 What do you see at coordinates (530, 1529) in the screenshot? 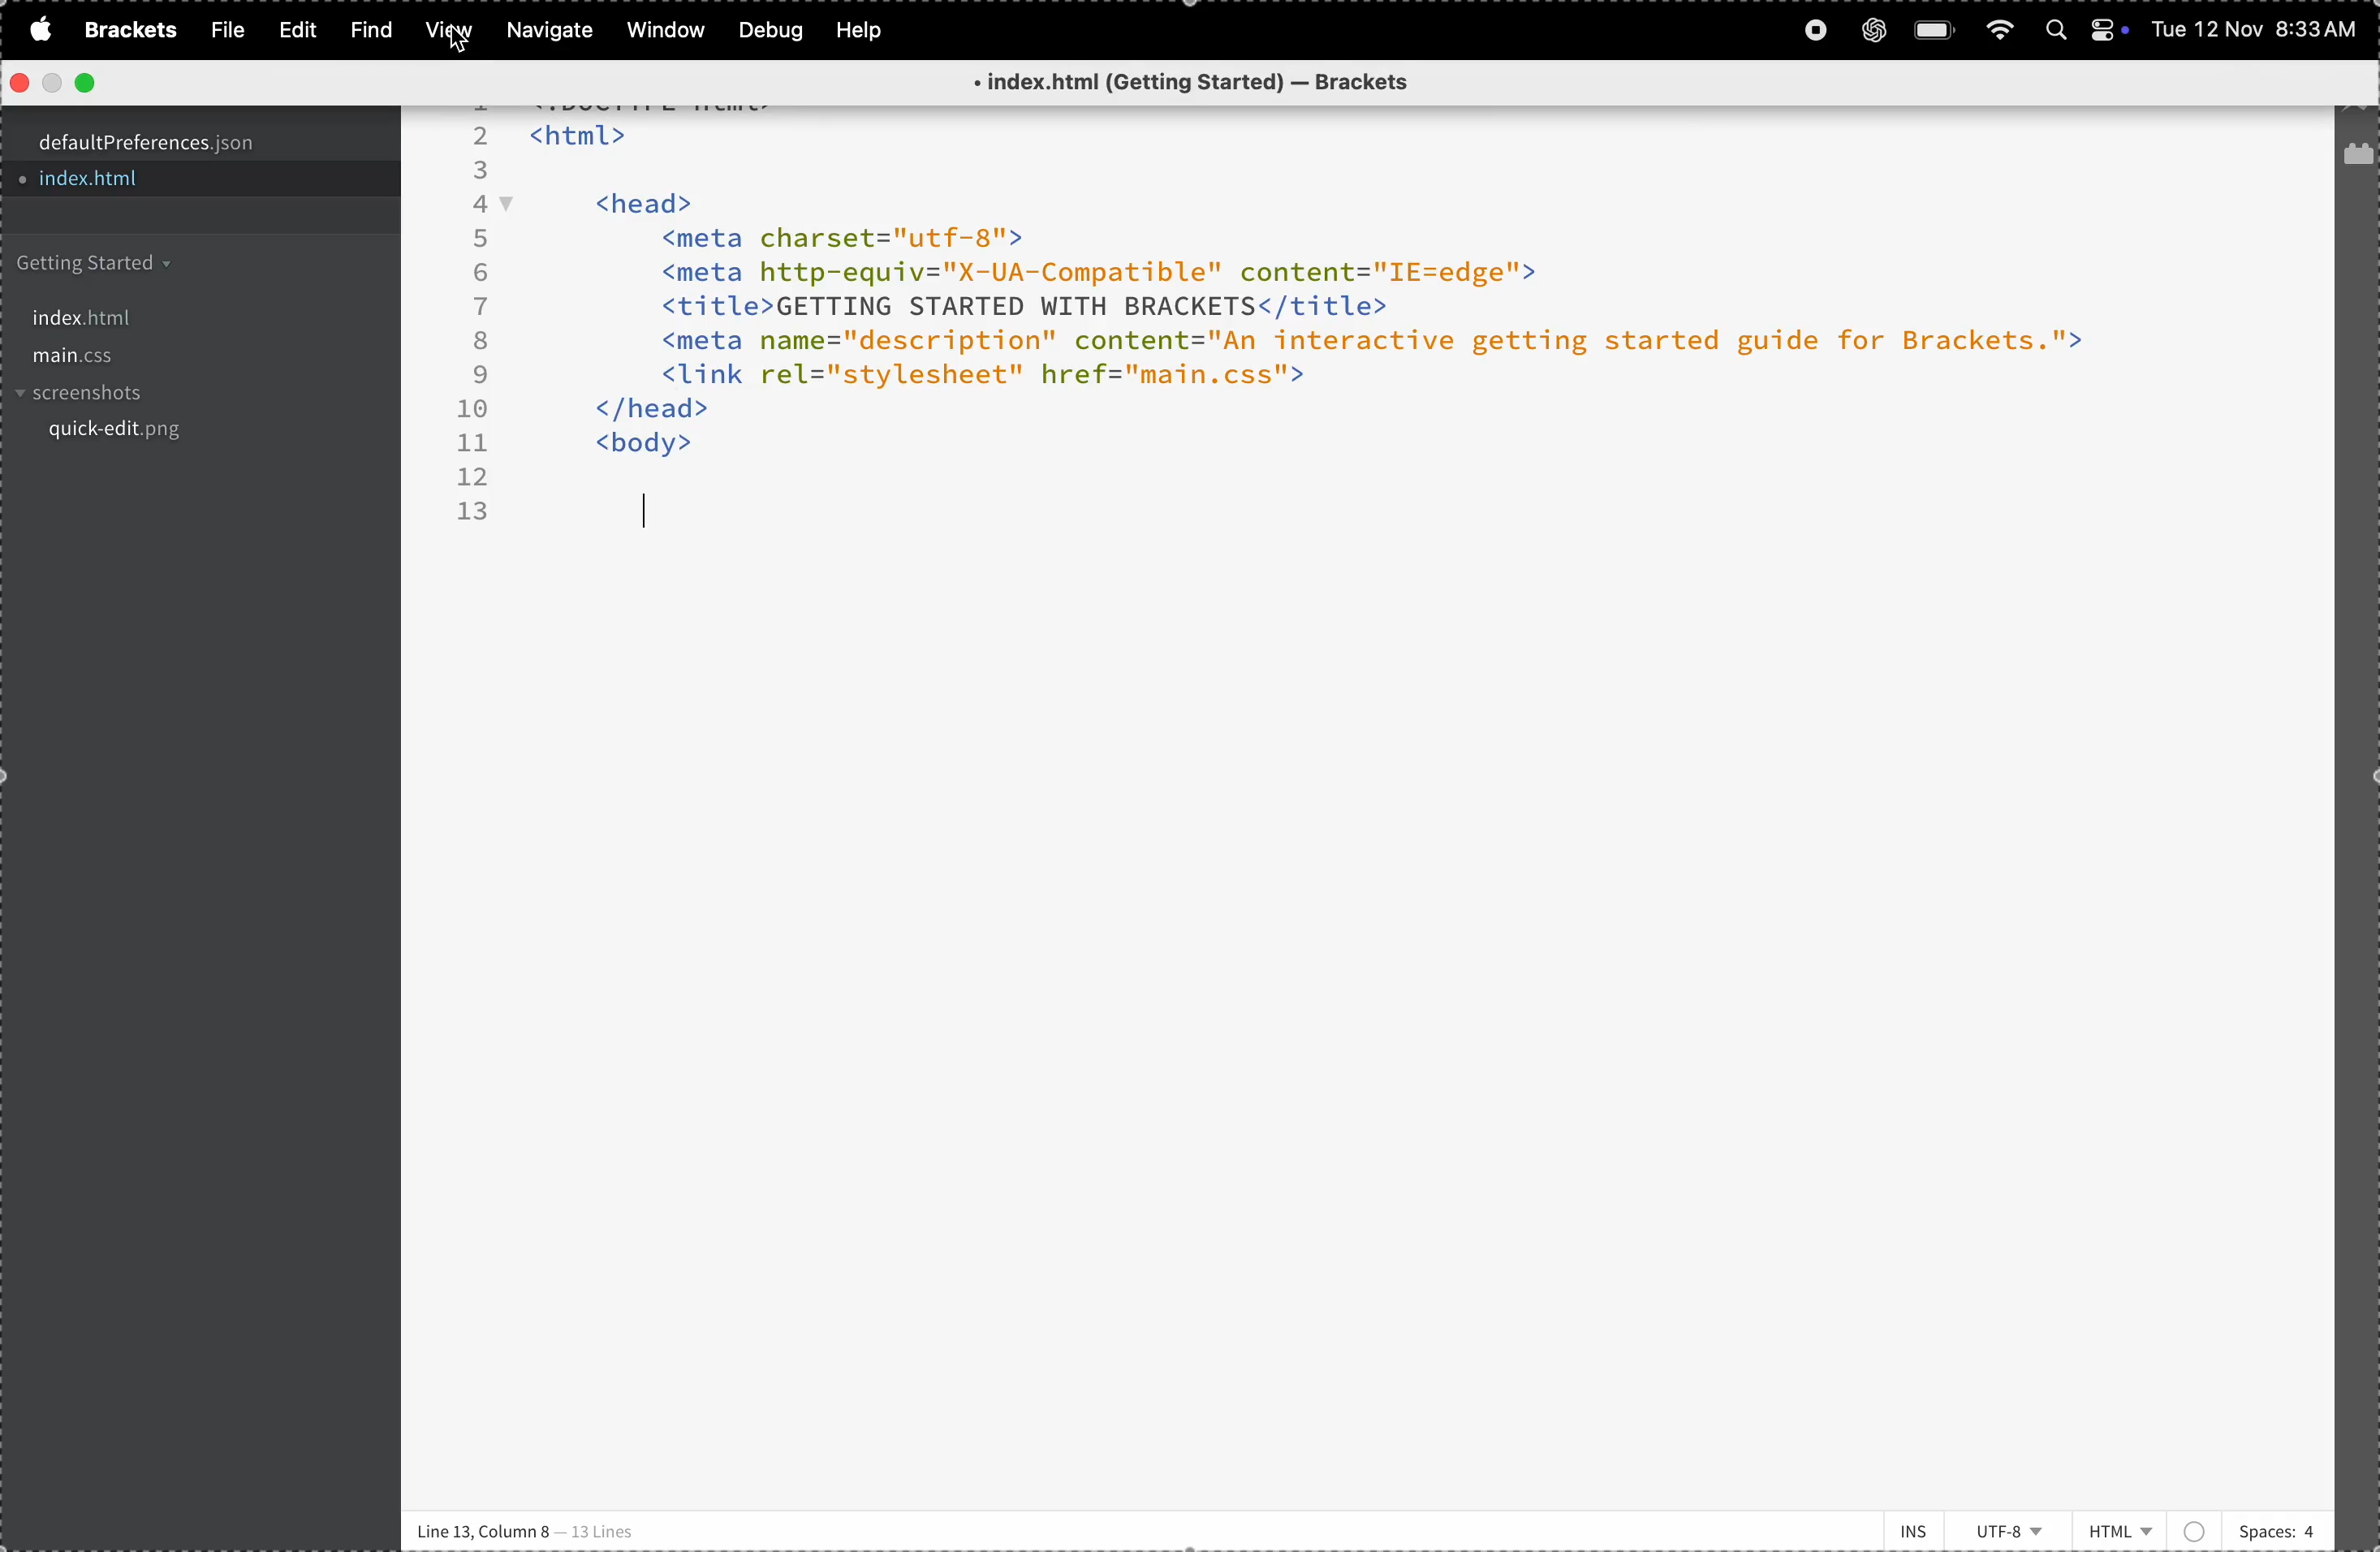
I see `line and column - 13 lines` at bounding box center [530, 1529].